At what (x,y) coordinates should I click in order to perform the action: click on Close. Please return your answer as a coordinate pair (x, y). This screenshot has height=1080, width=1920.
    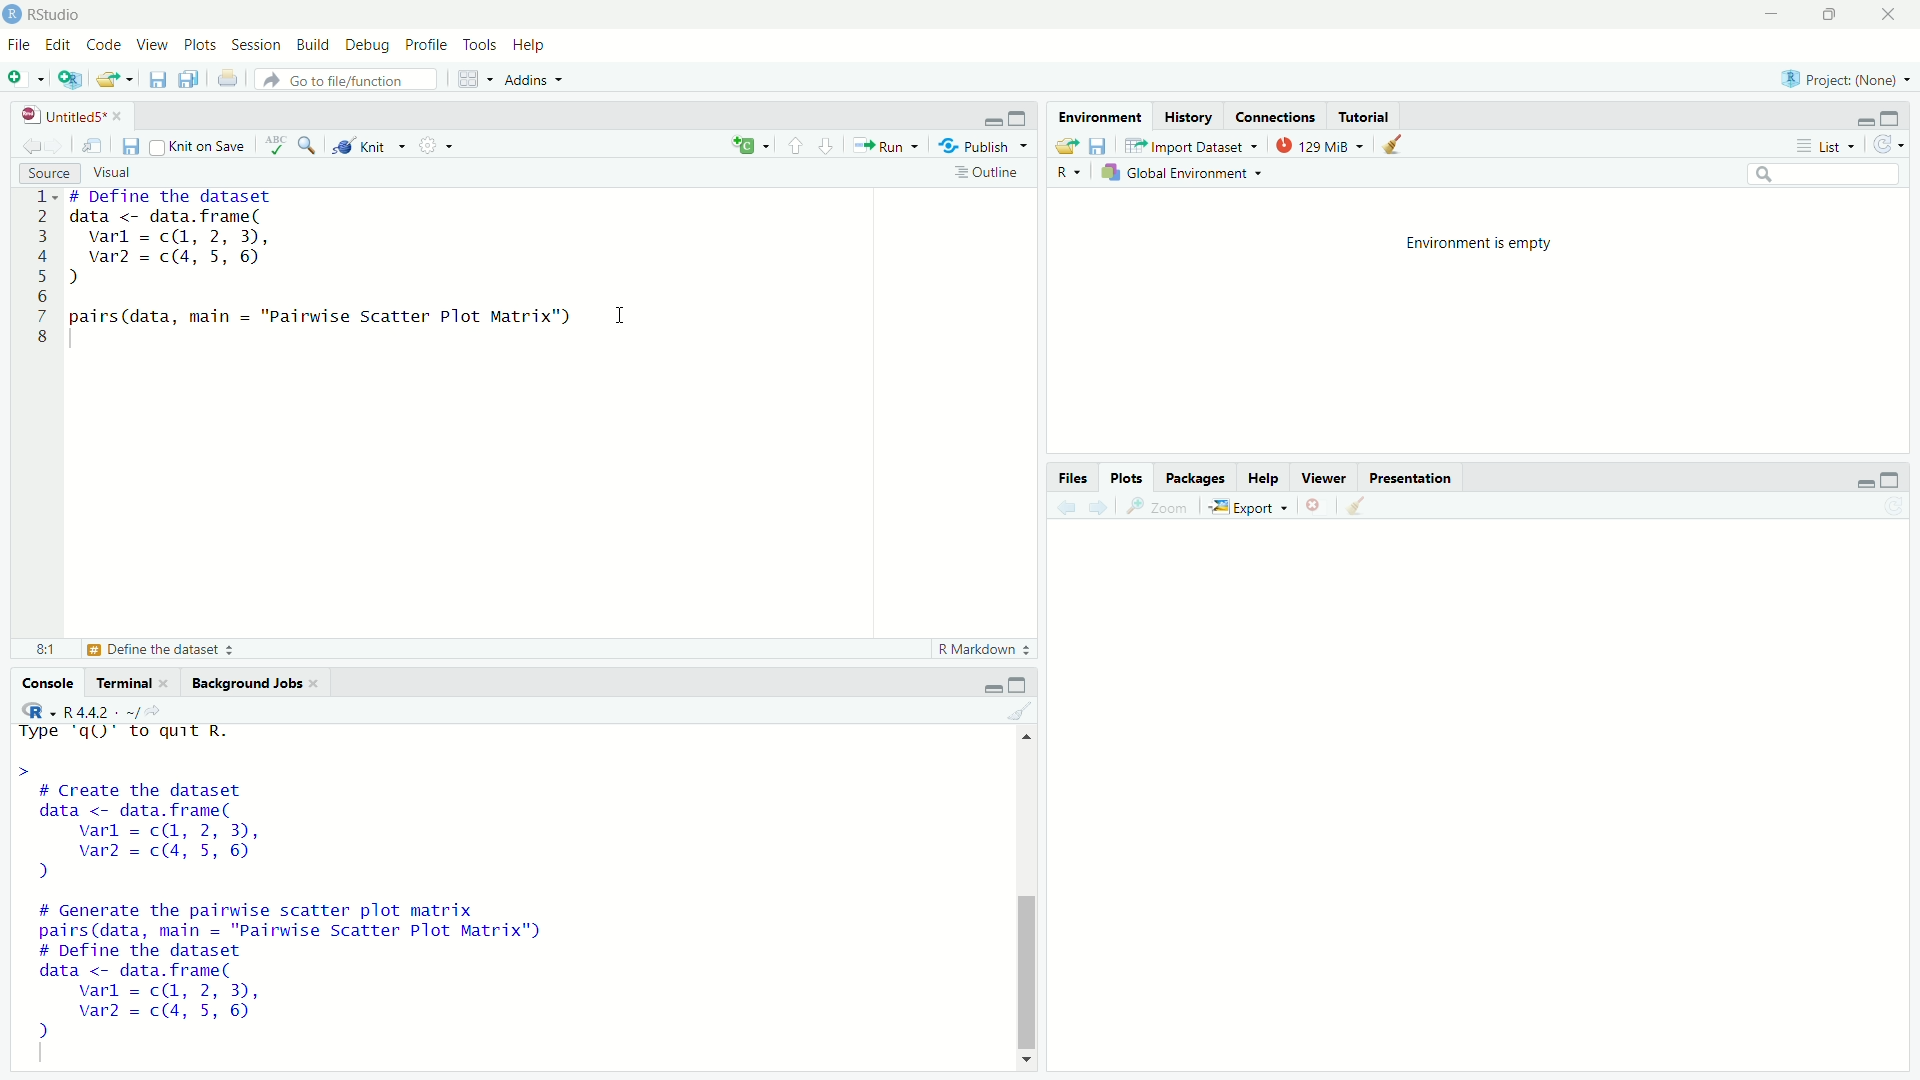
    Looking at the image, I should click on (1891, 13).